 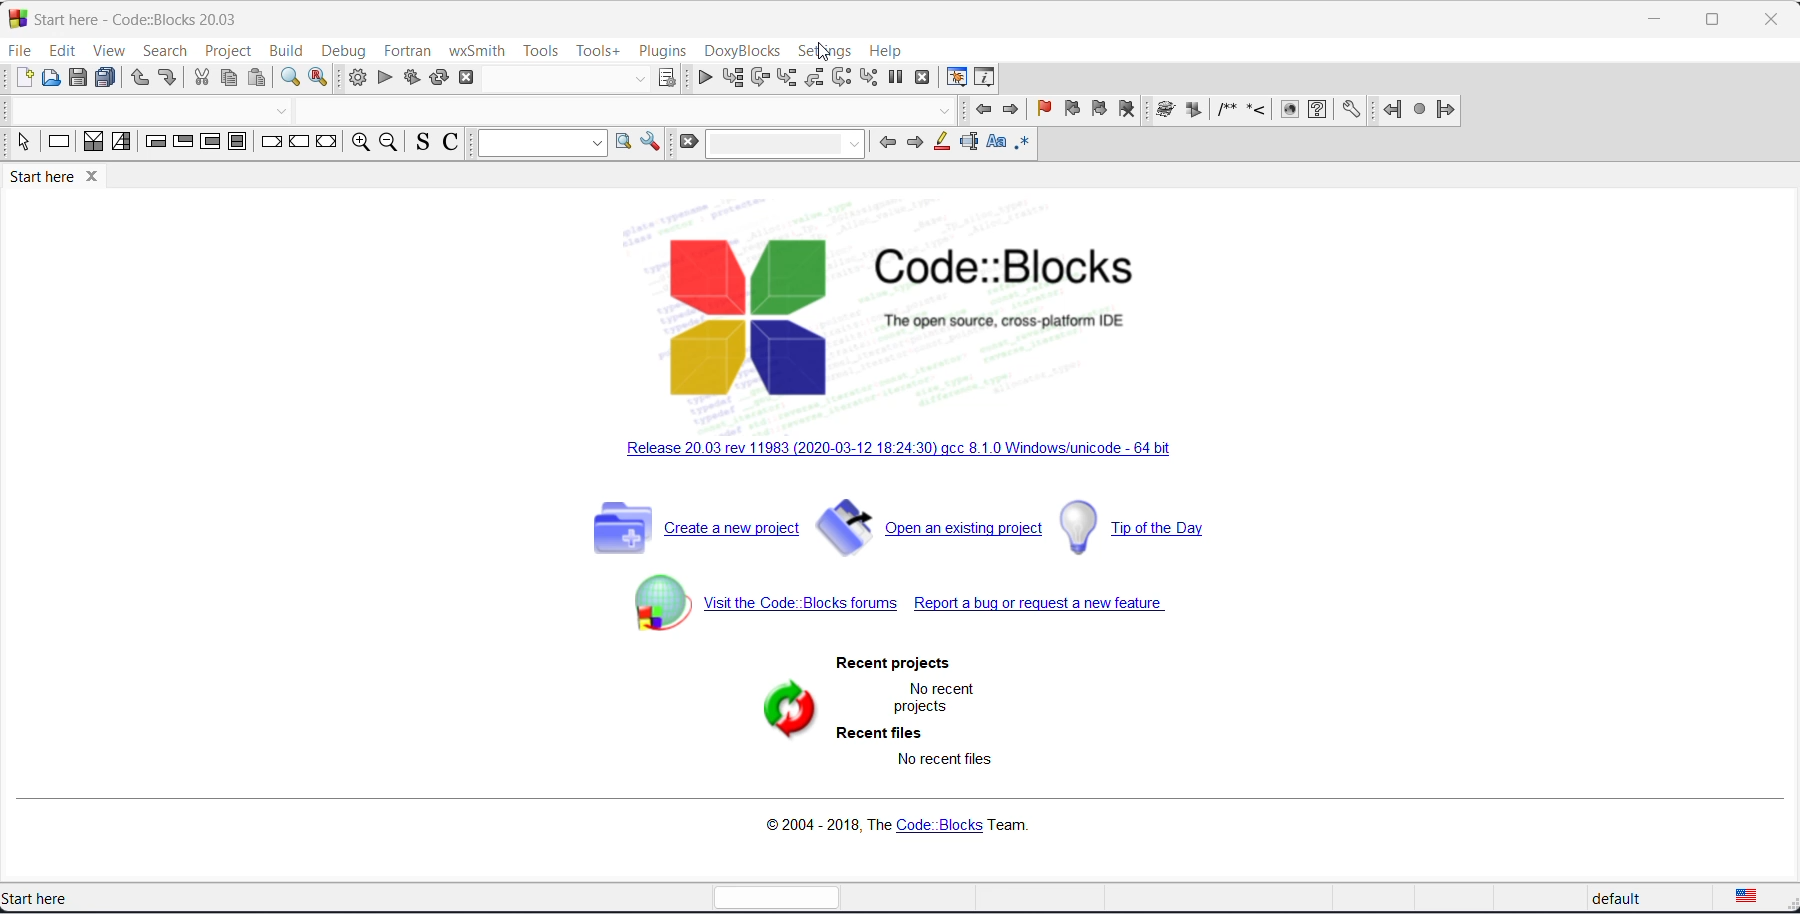 I want to click on return instruction, so click(x=327, y=139).